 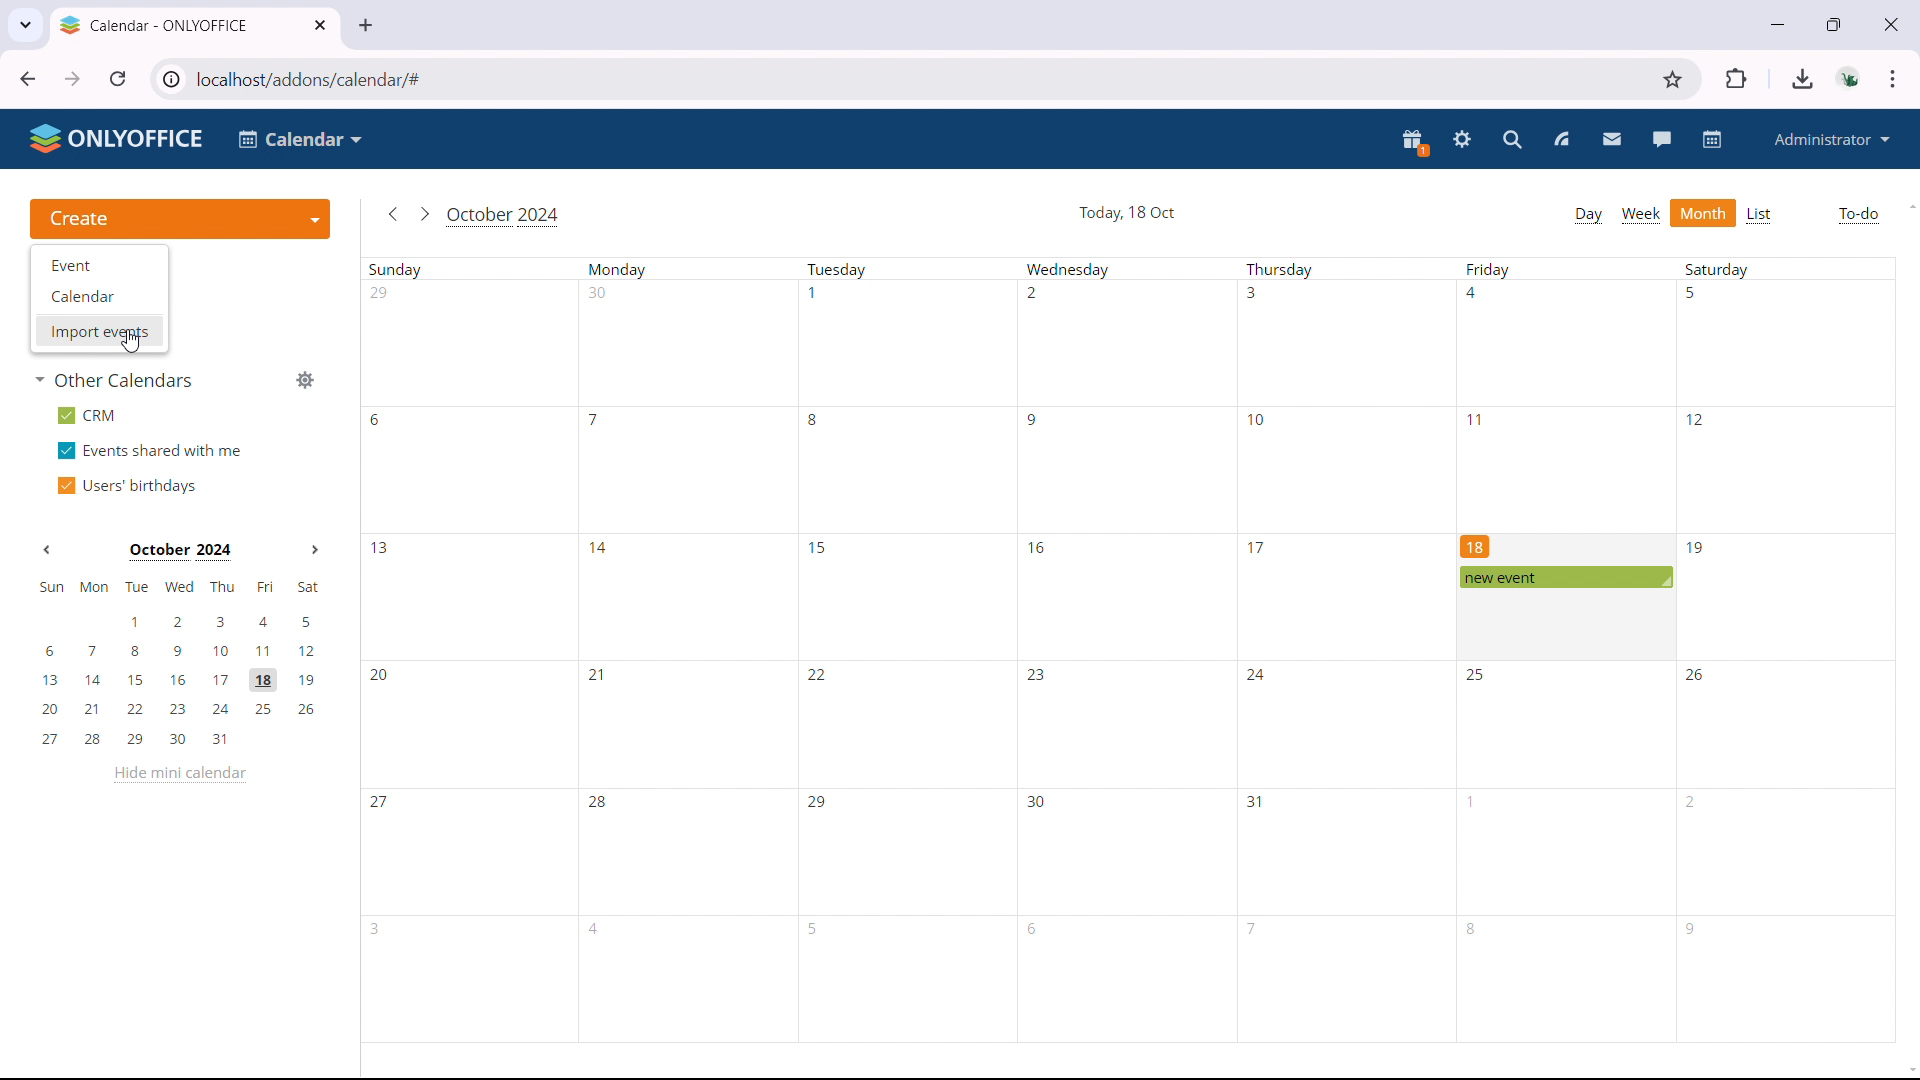 What do you see at coordinates (118, 138) in the screenshot?
I see `ONLYOFFICE` at bounding box center [118, 138].